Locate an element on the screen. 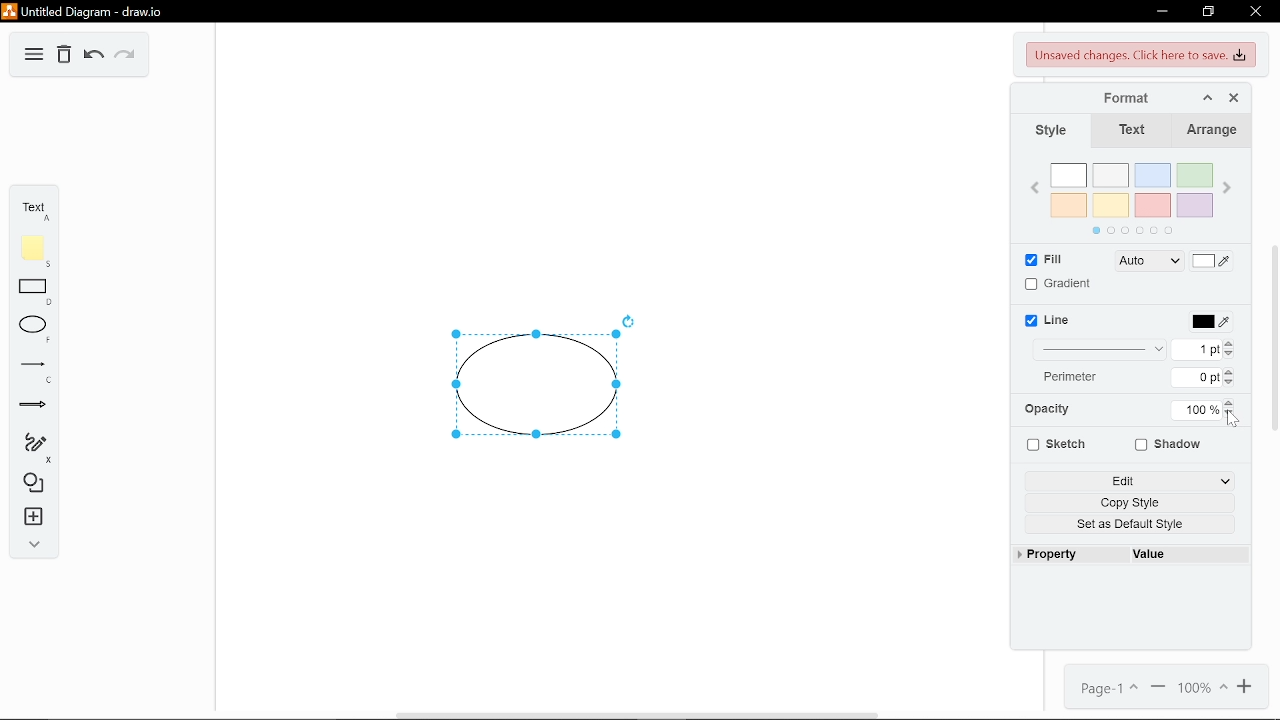 The height and width of the screenshot is (720, 1280). Copy style is located at coordinates (1132, 503).